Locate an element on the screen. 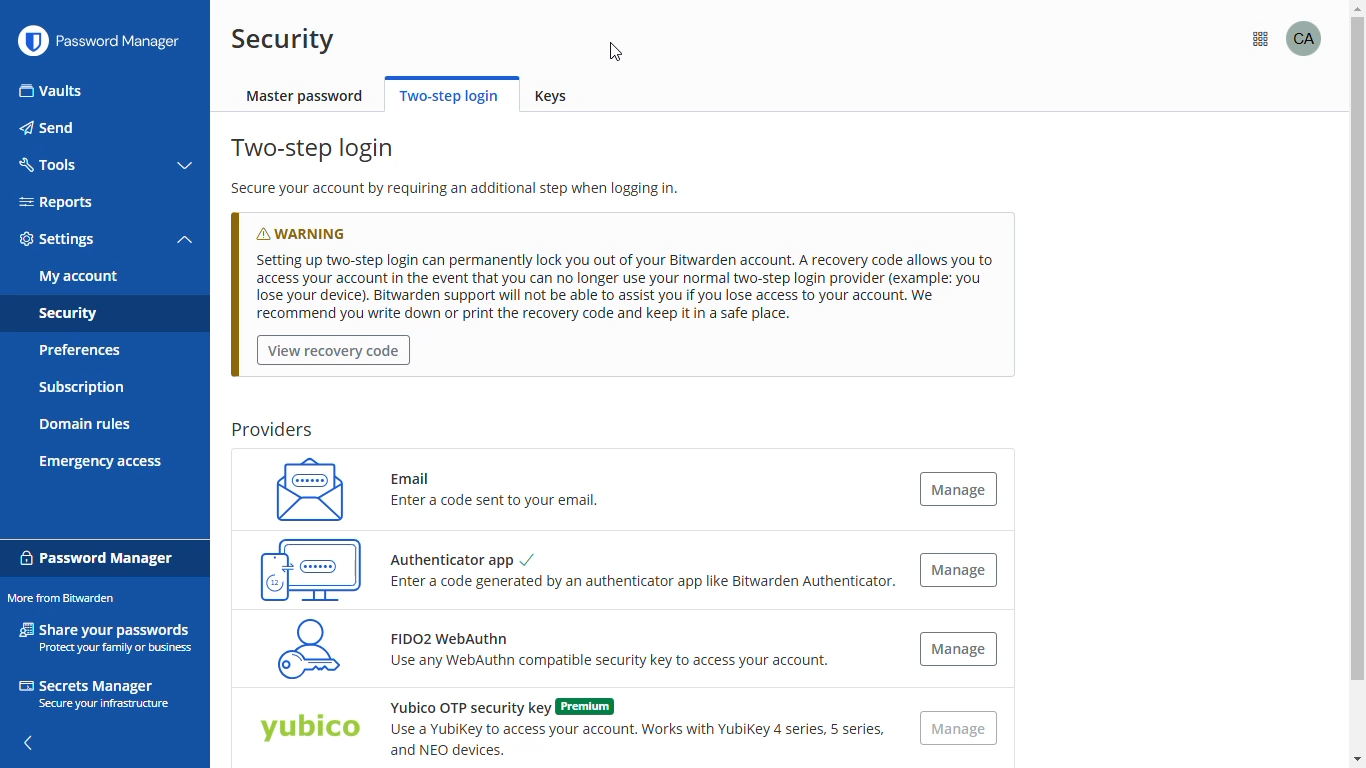 The image size is (1366, 768). subscription is located at coordinates (82, 388).